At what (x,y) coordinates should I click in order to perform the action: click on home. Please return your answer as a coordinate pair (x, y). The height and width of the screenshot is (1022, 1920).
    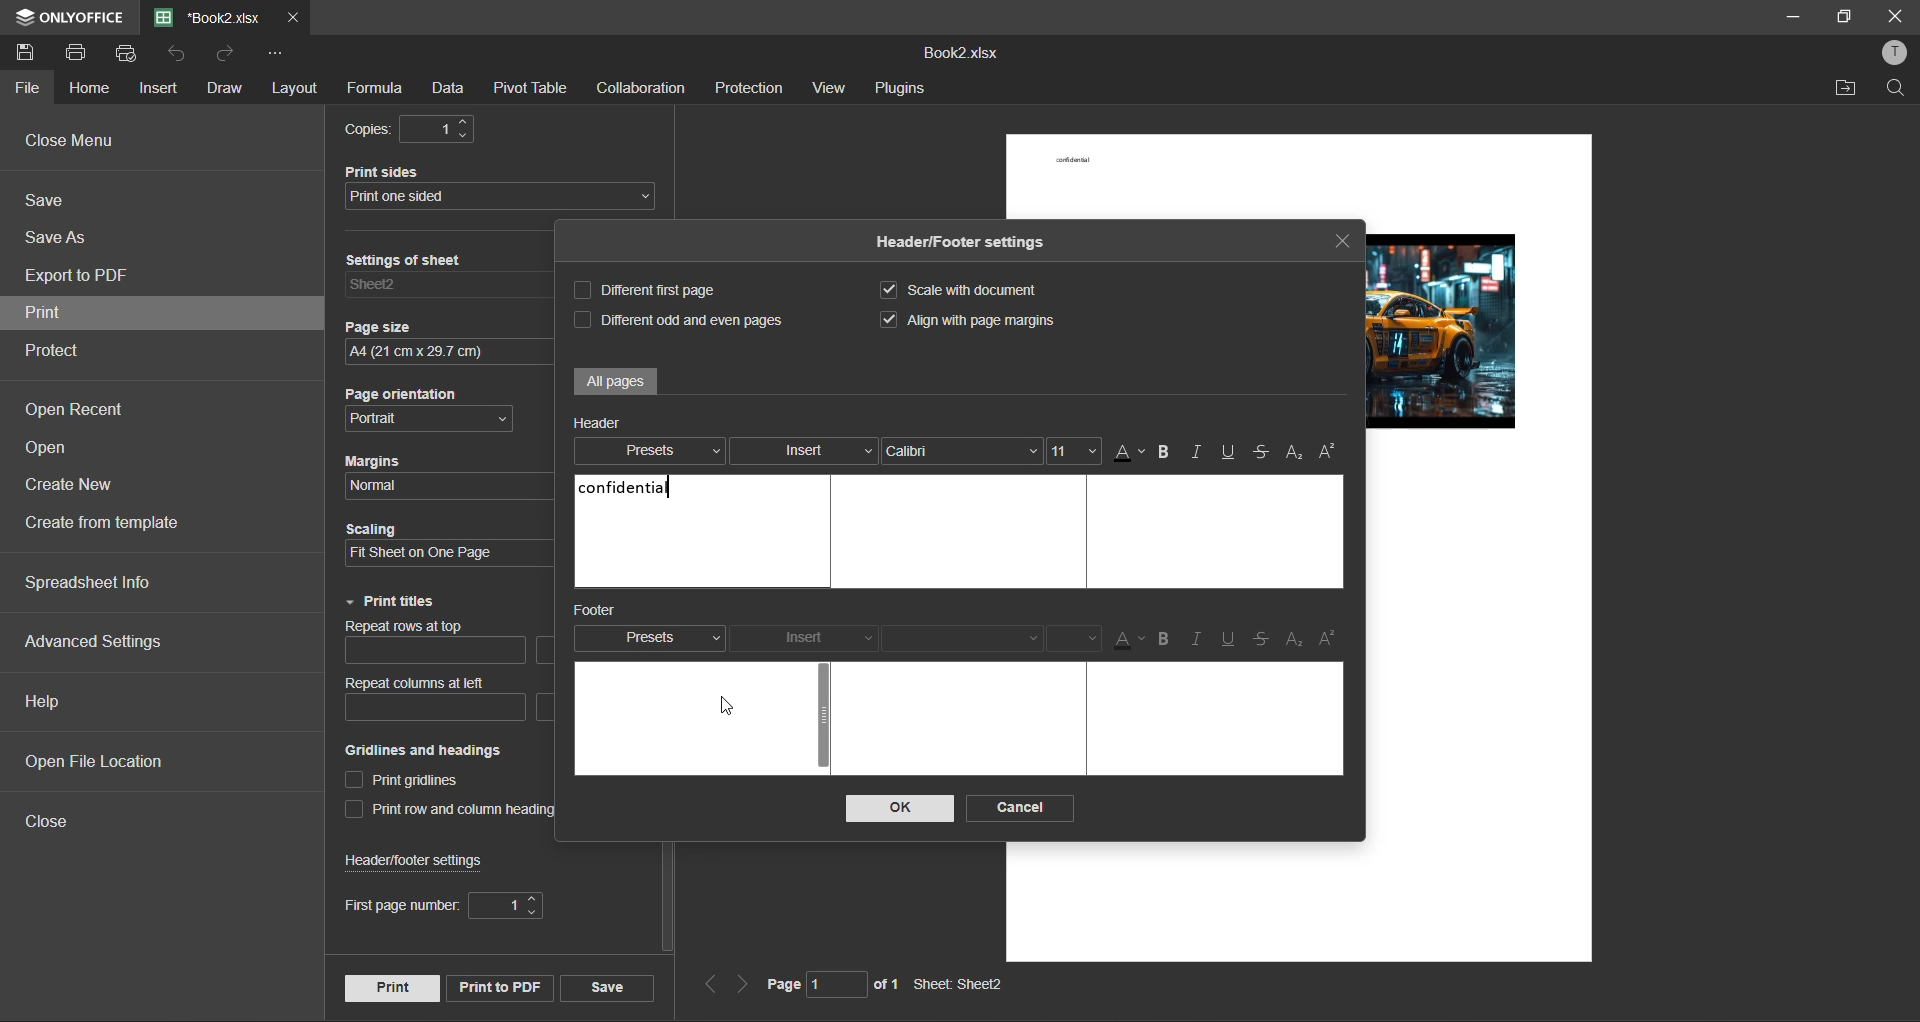
    Looking at the image, I should click on (88, 87).